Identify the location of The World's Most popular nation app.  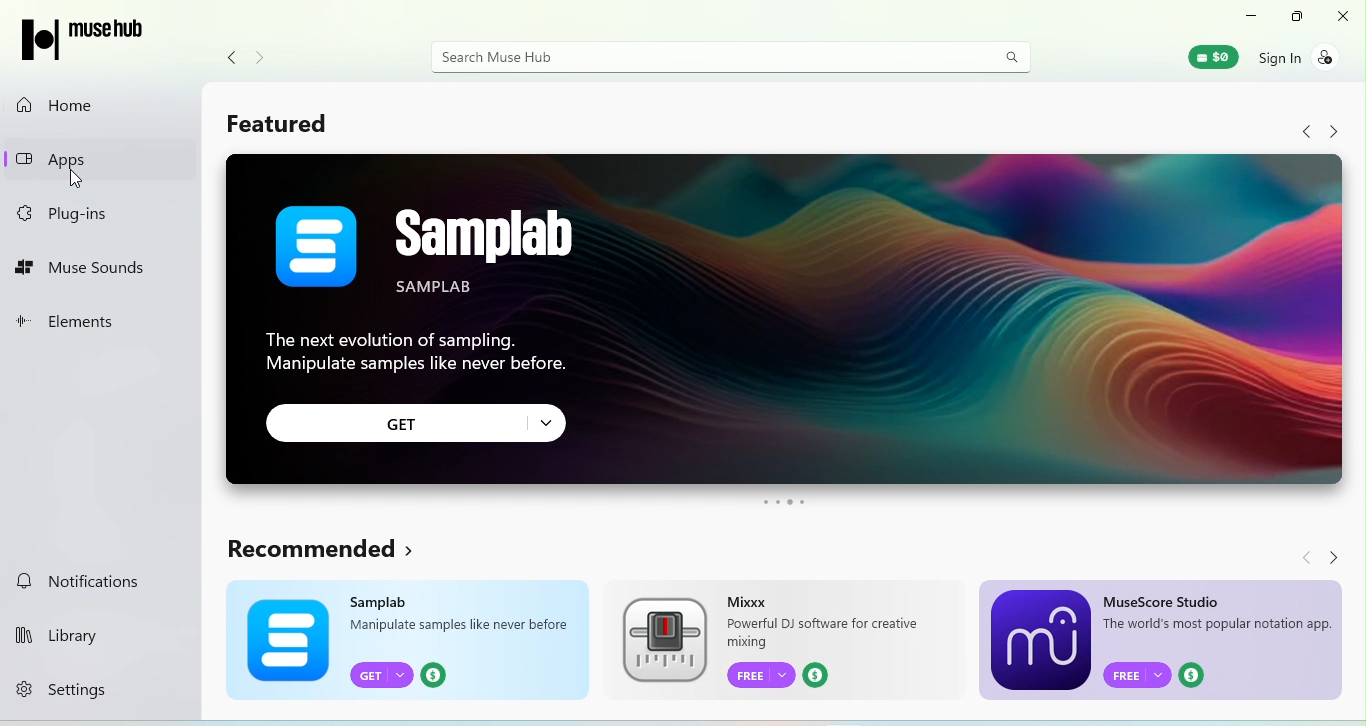
(1219, 626).